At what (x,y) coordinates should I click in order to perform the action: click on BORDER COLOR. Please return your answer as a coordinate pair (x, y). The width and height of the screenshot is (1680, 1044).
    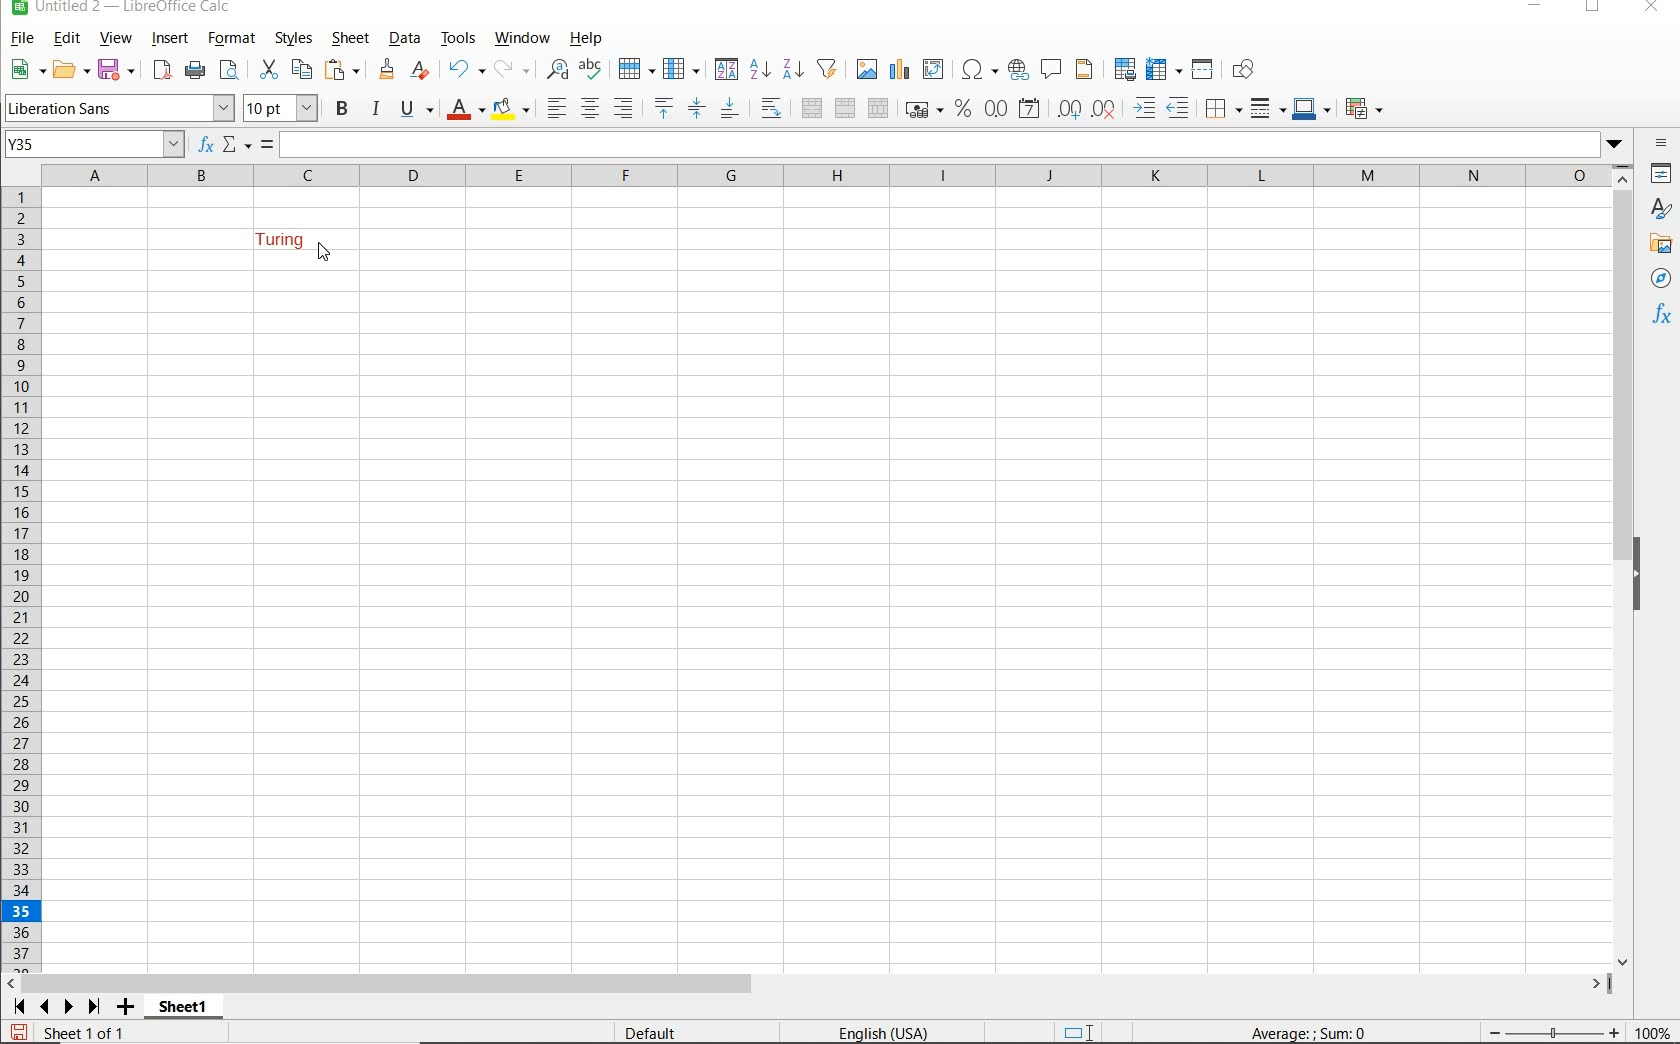
    Looking at the image, I should click on (1311, 108).